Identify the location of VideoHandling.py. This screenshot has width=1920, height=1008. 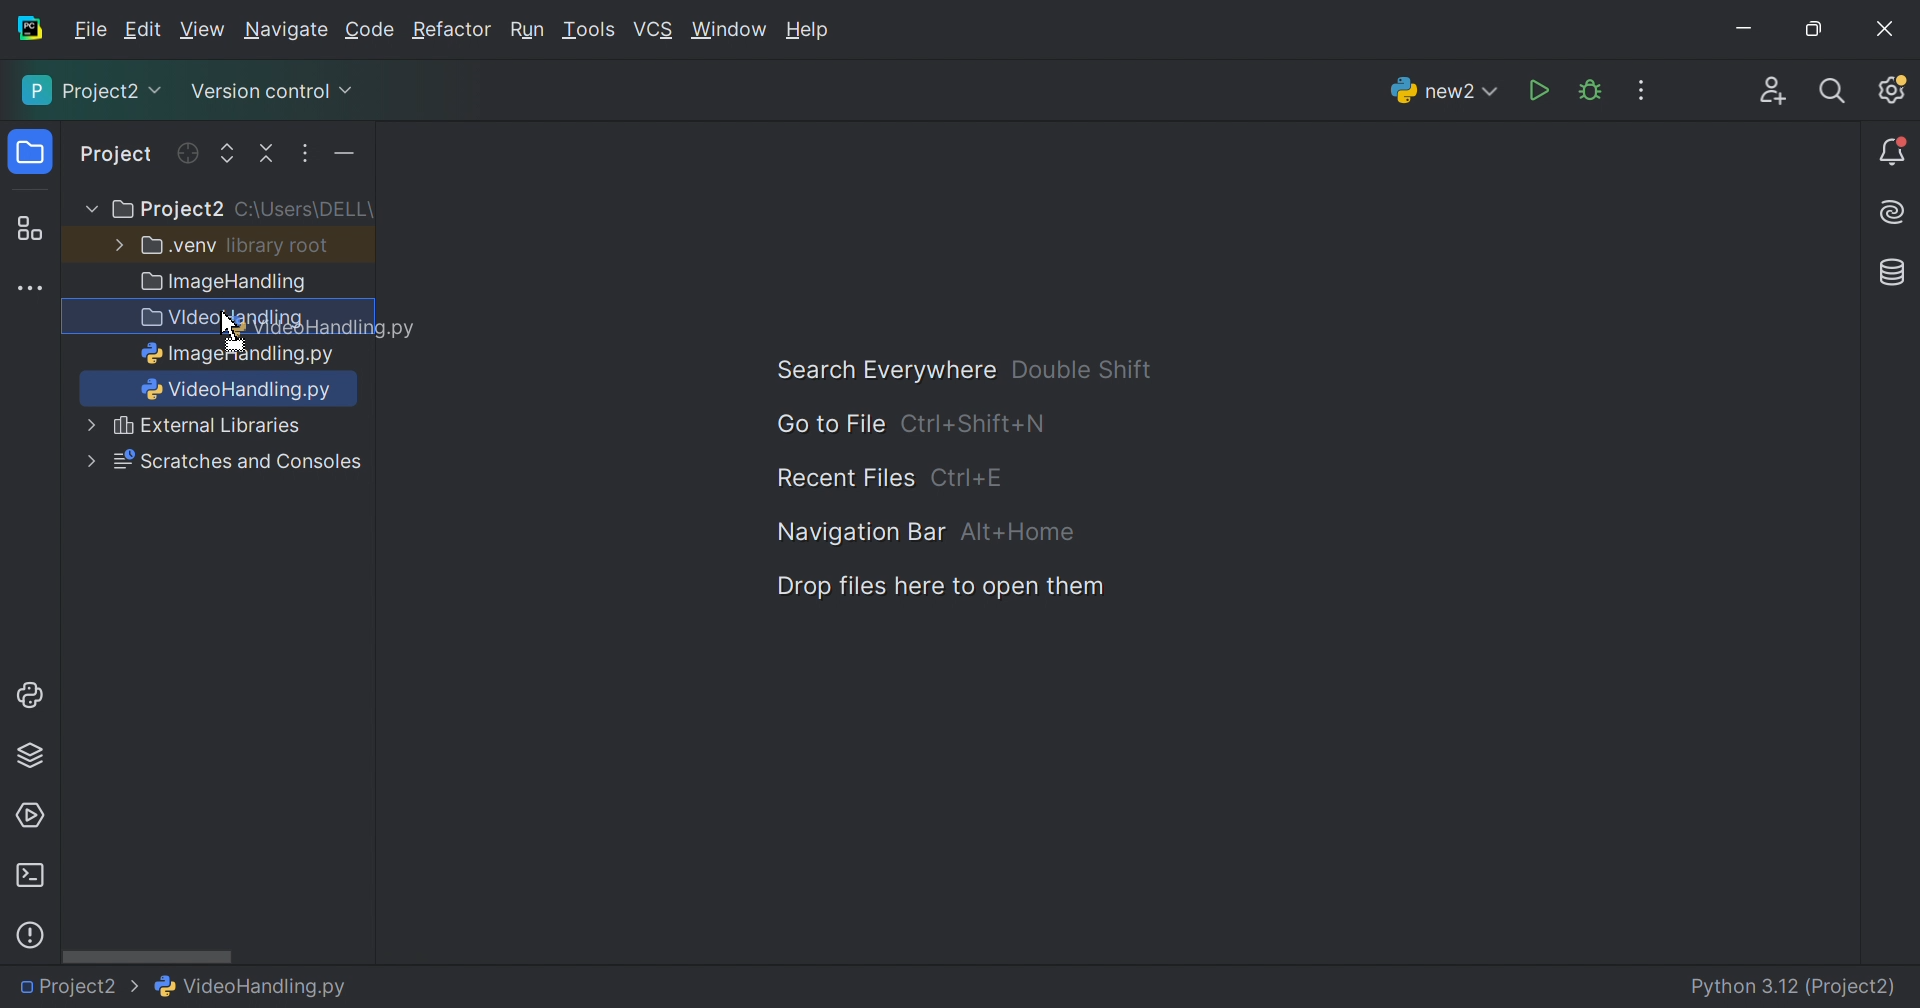
(252, 984).